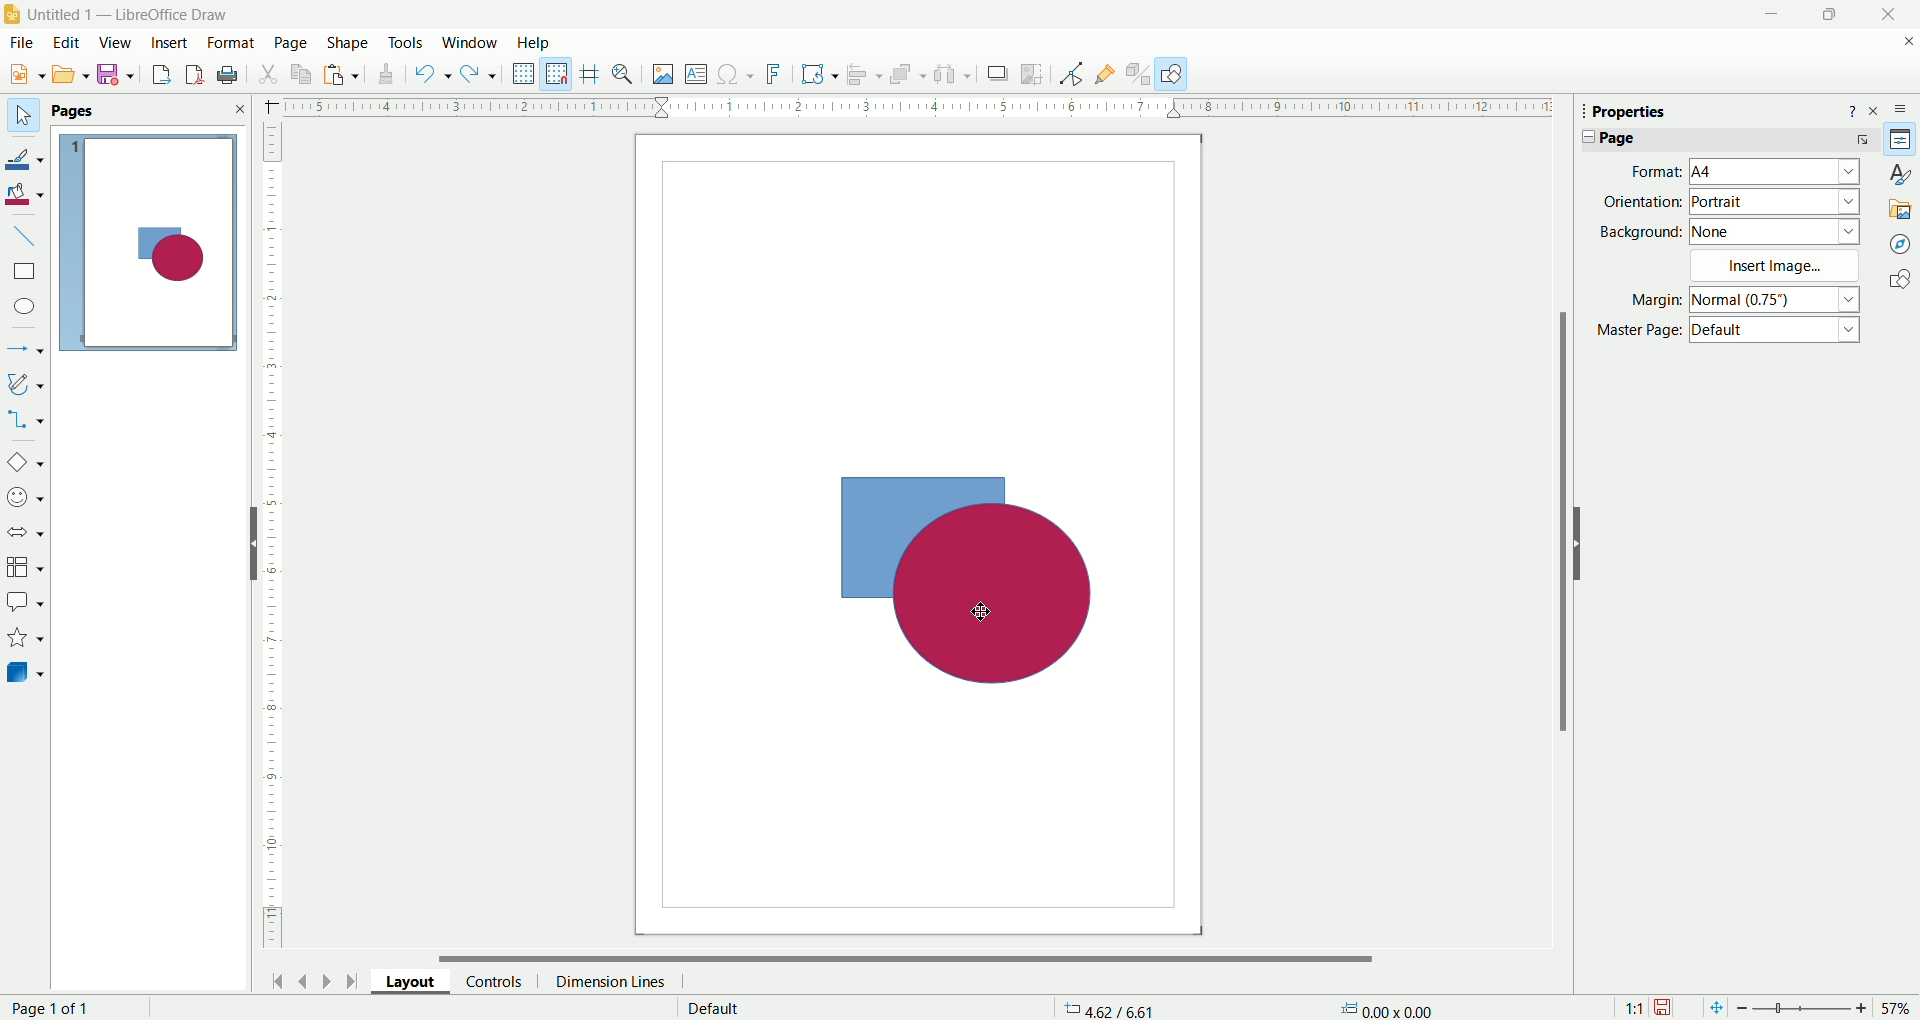 The height and width of the screenshot is (1020, 1920). What do you see at coordinates (14, 11) in the screenshot?
I see `logo` at bounding box center [14, 11].